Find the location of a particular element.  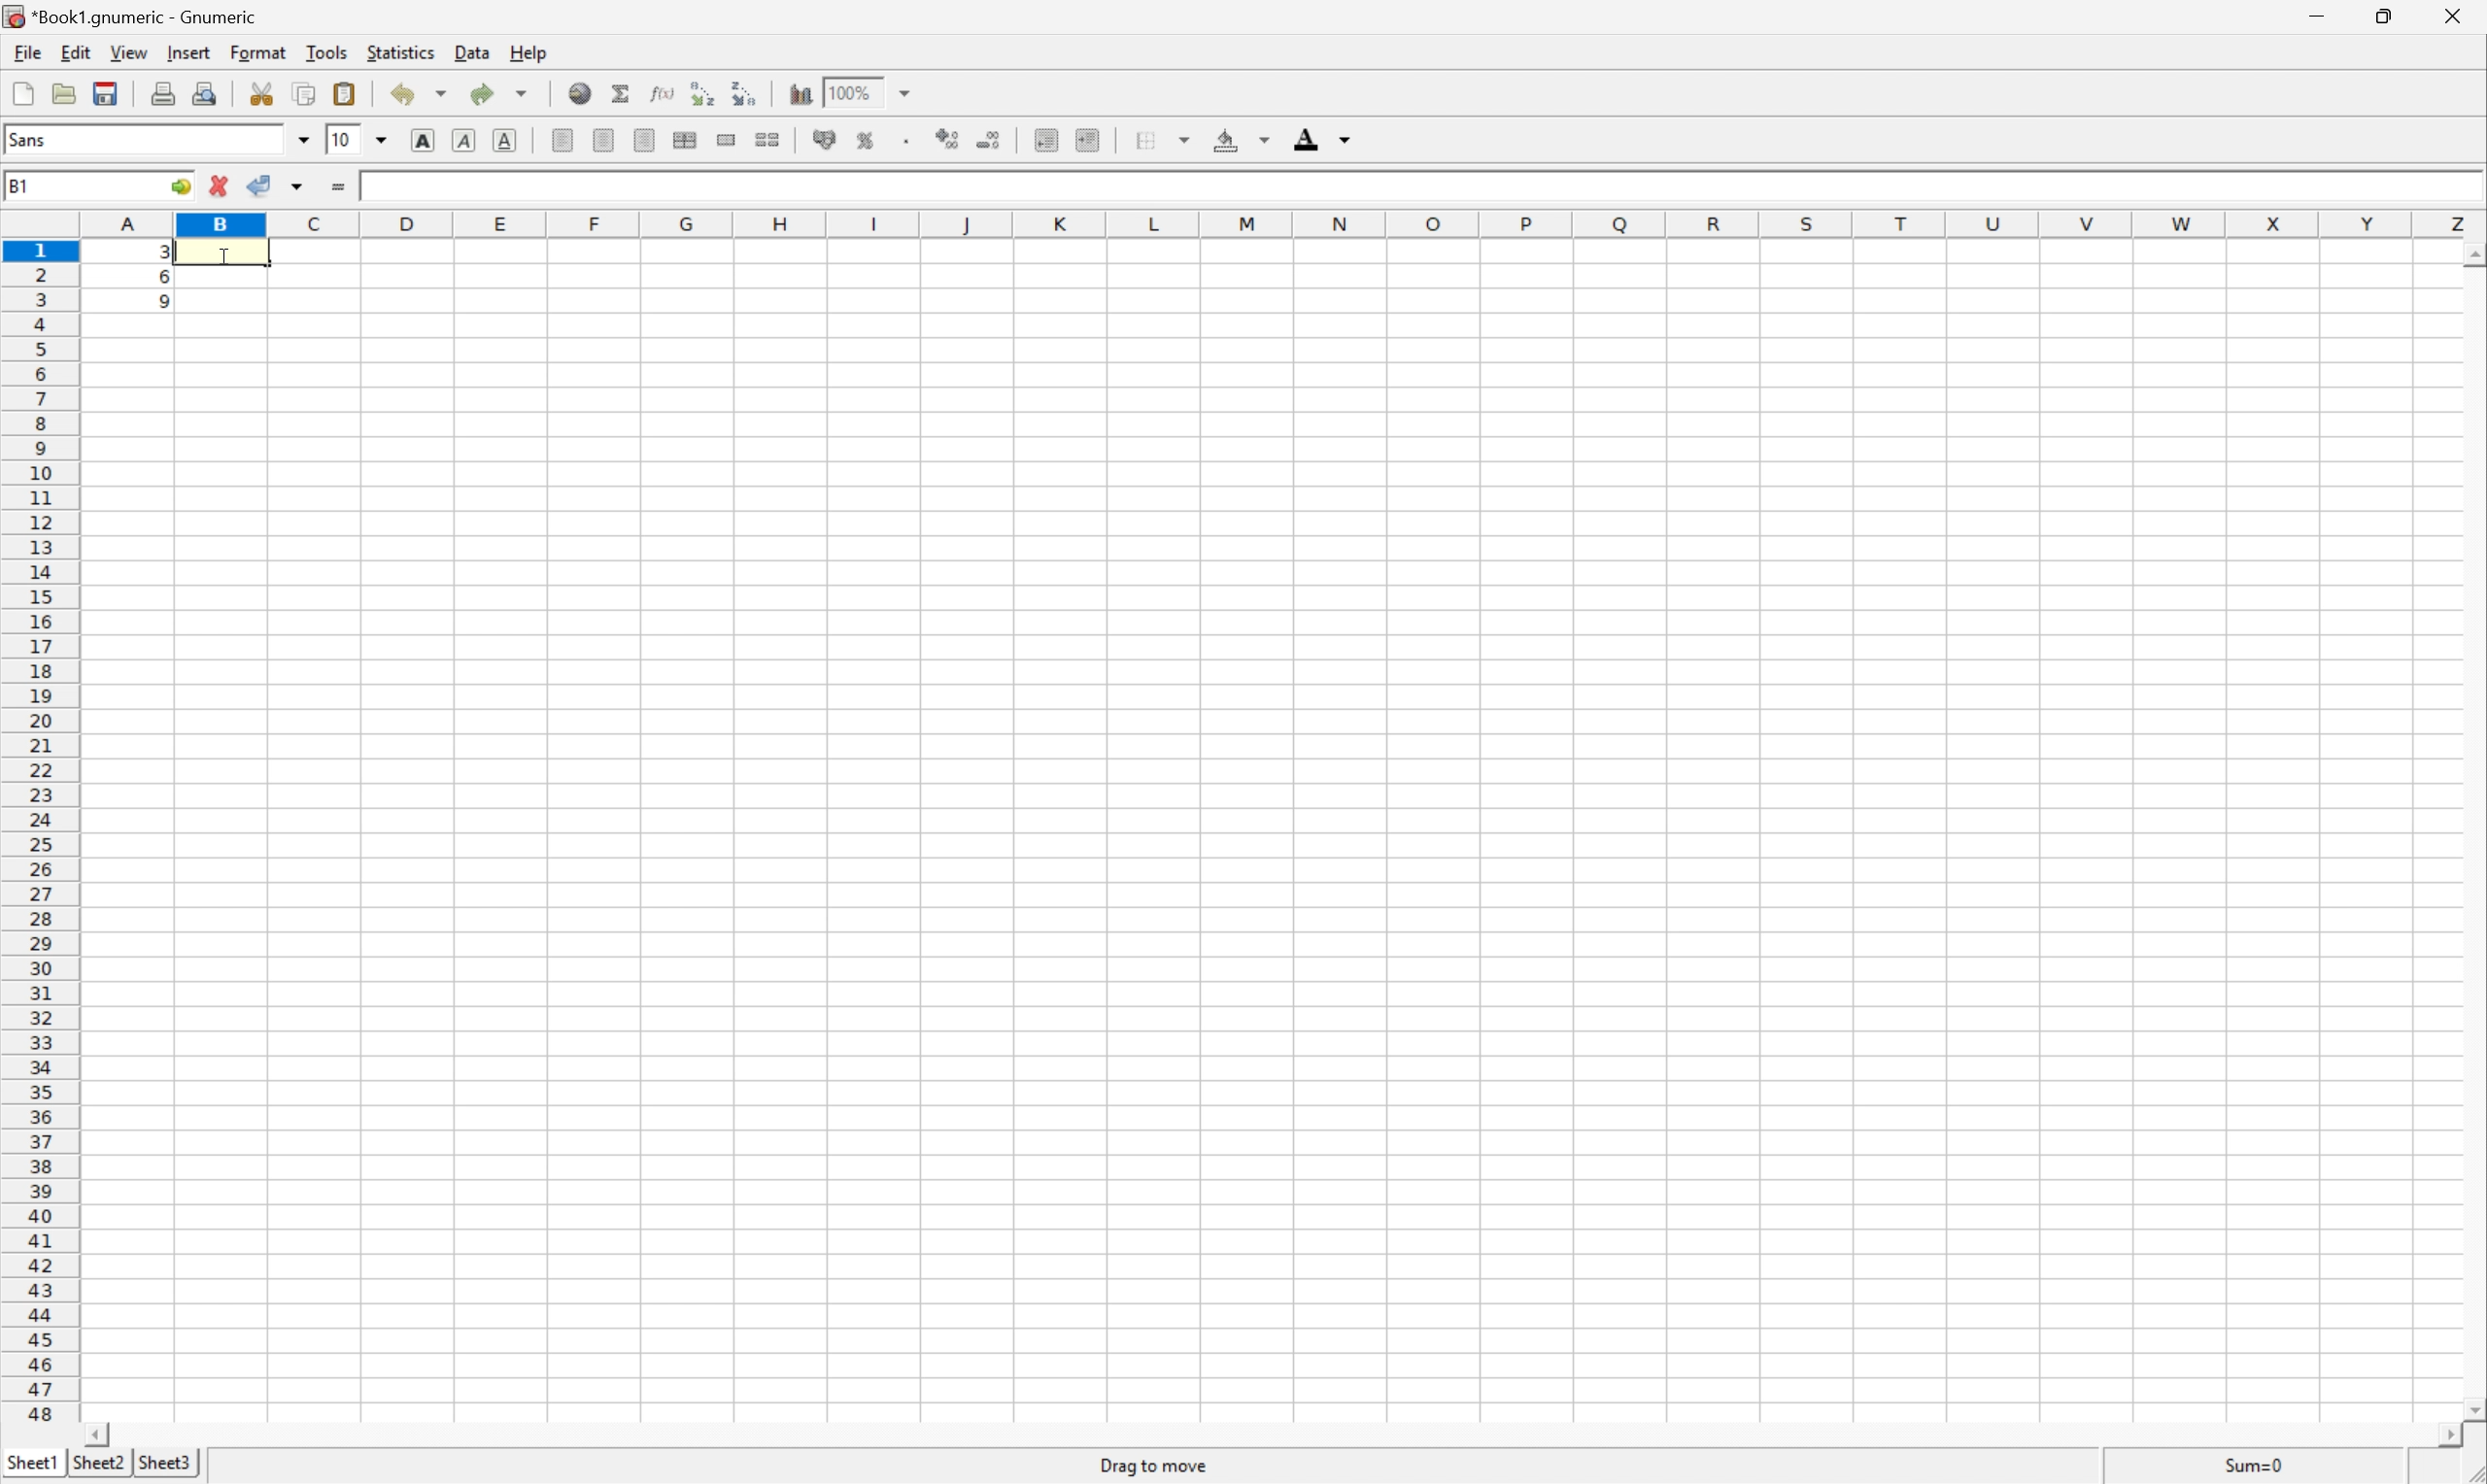

Align Left is located at coordinates (560, 142).